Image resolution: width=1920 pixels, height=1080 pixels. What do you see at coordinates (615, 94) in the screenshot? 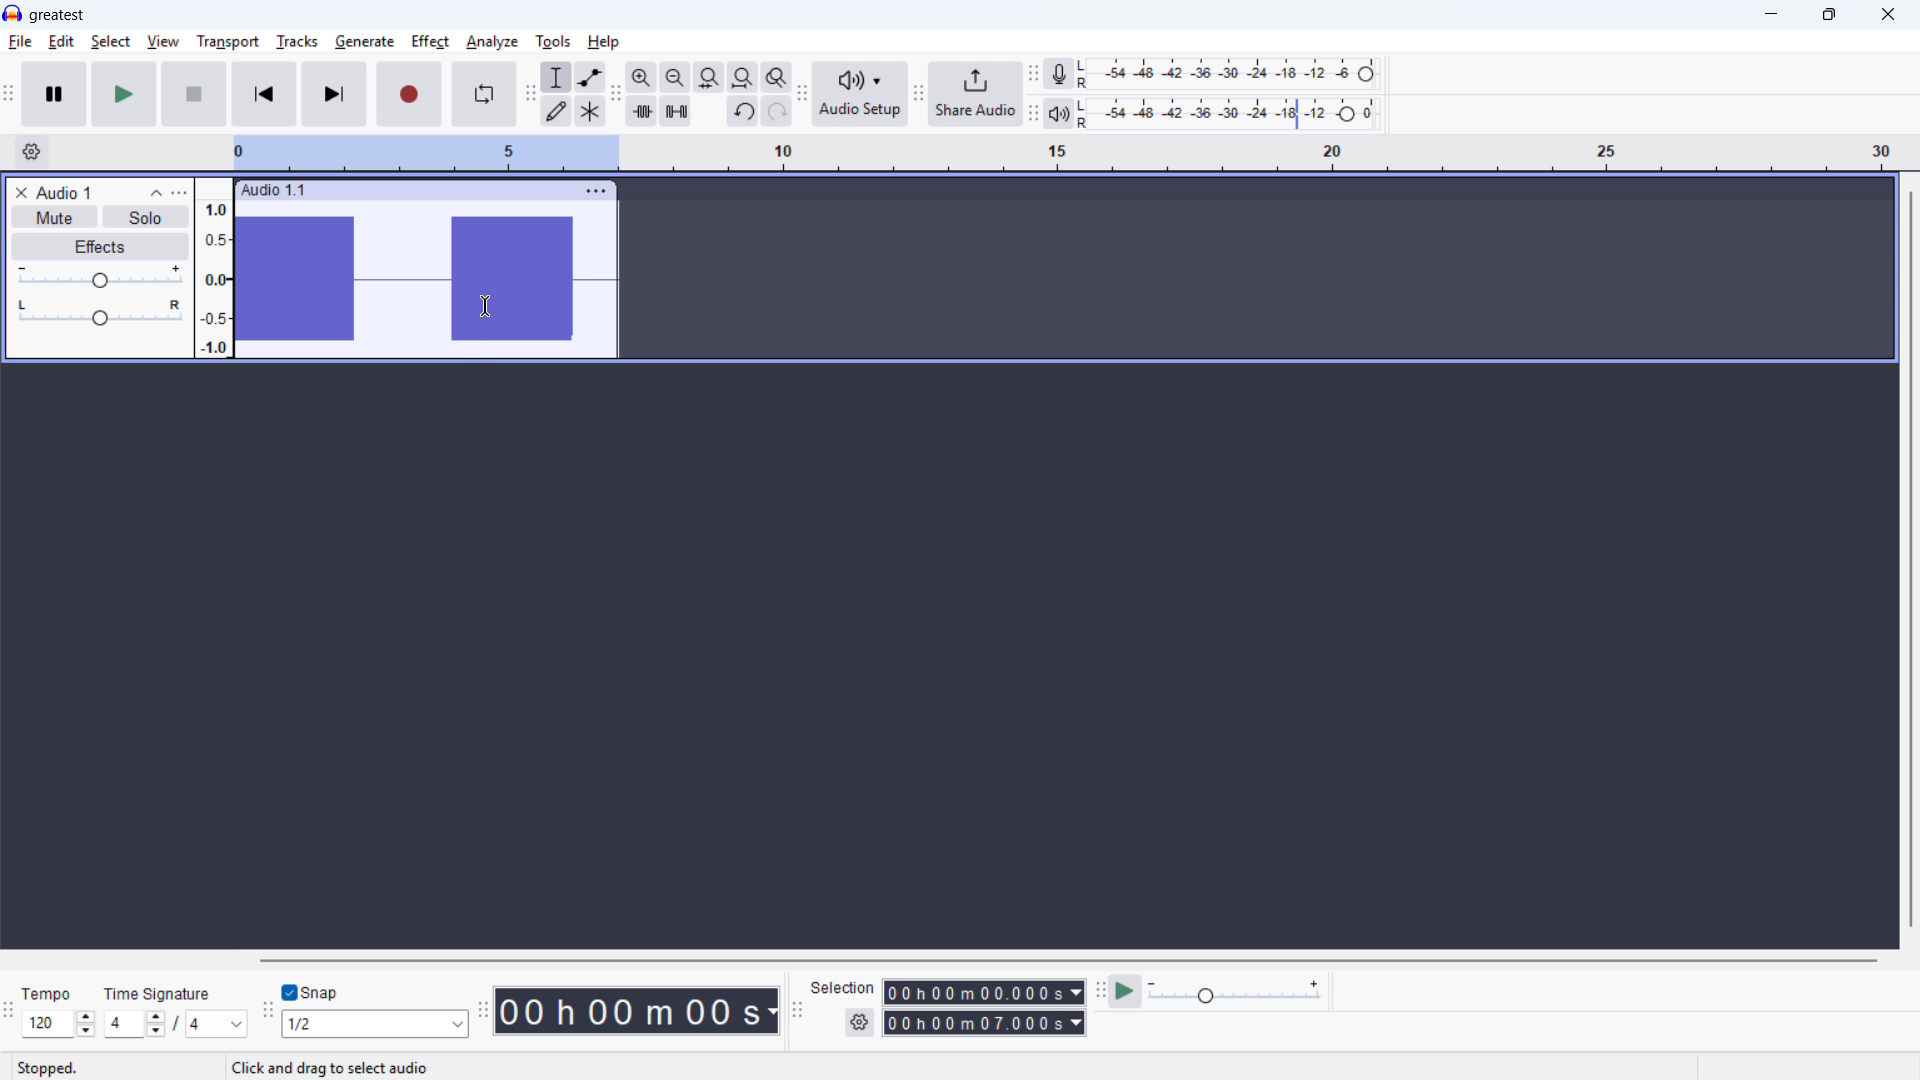
I see `Edit toolbar ` at bounding box center [615, 94].